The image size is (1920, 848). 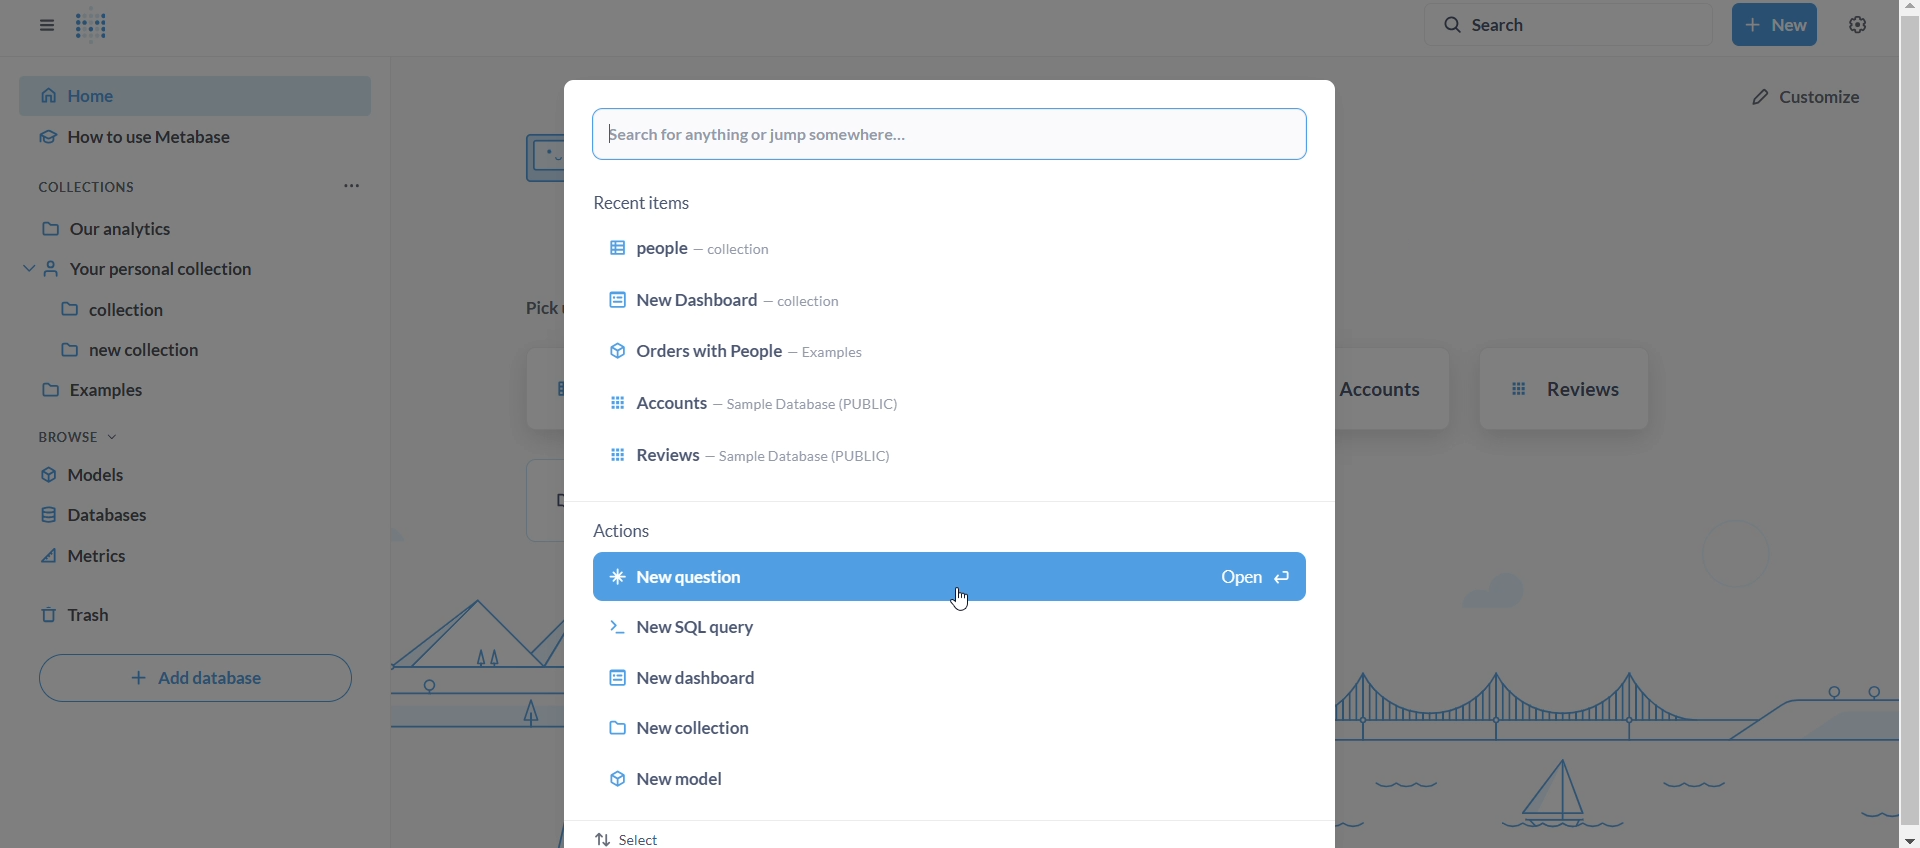 I want to click on new dashboard, so click(x=946, y=679).